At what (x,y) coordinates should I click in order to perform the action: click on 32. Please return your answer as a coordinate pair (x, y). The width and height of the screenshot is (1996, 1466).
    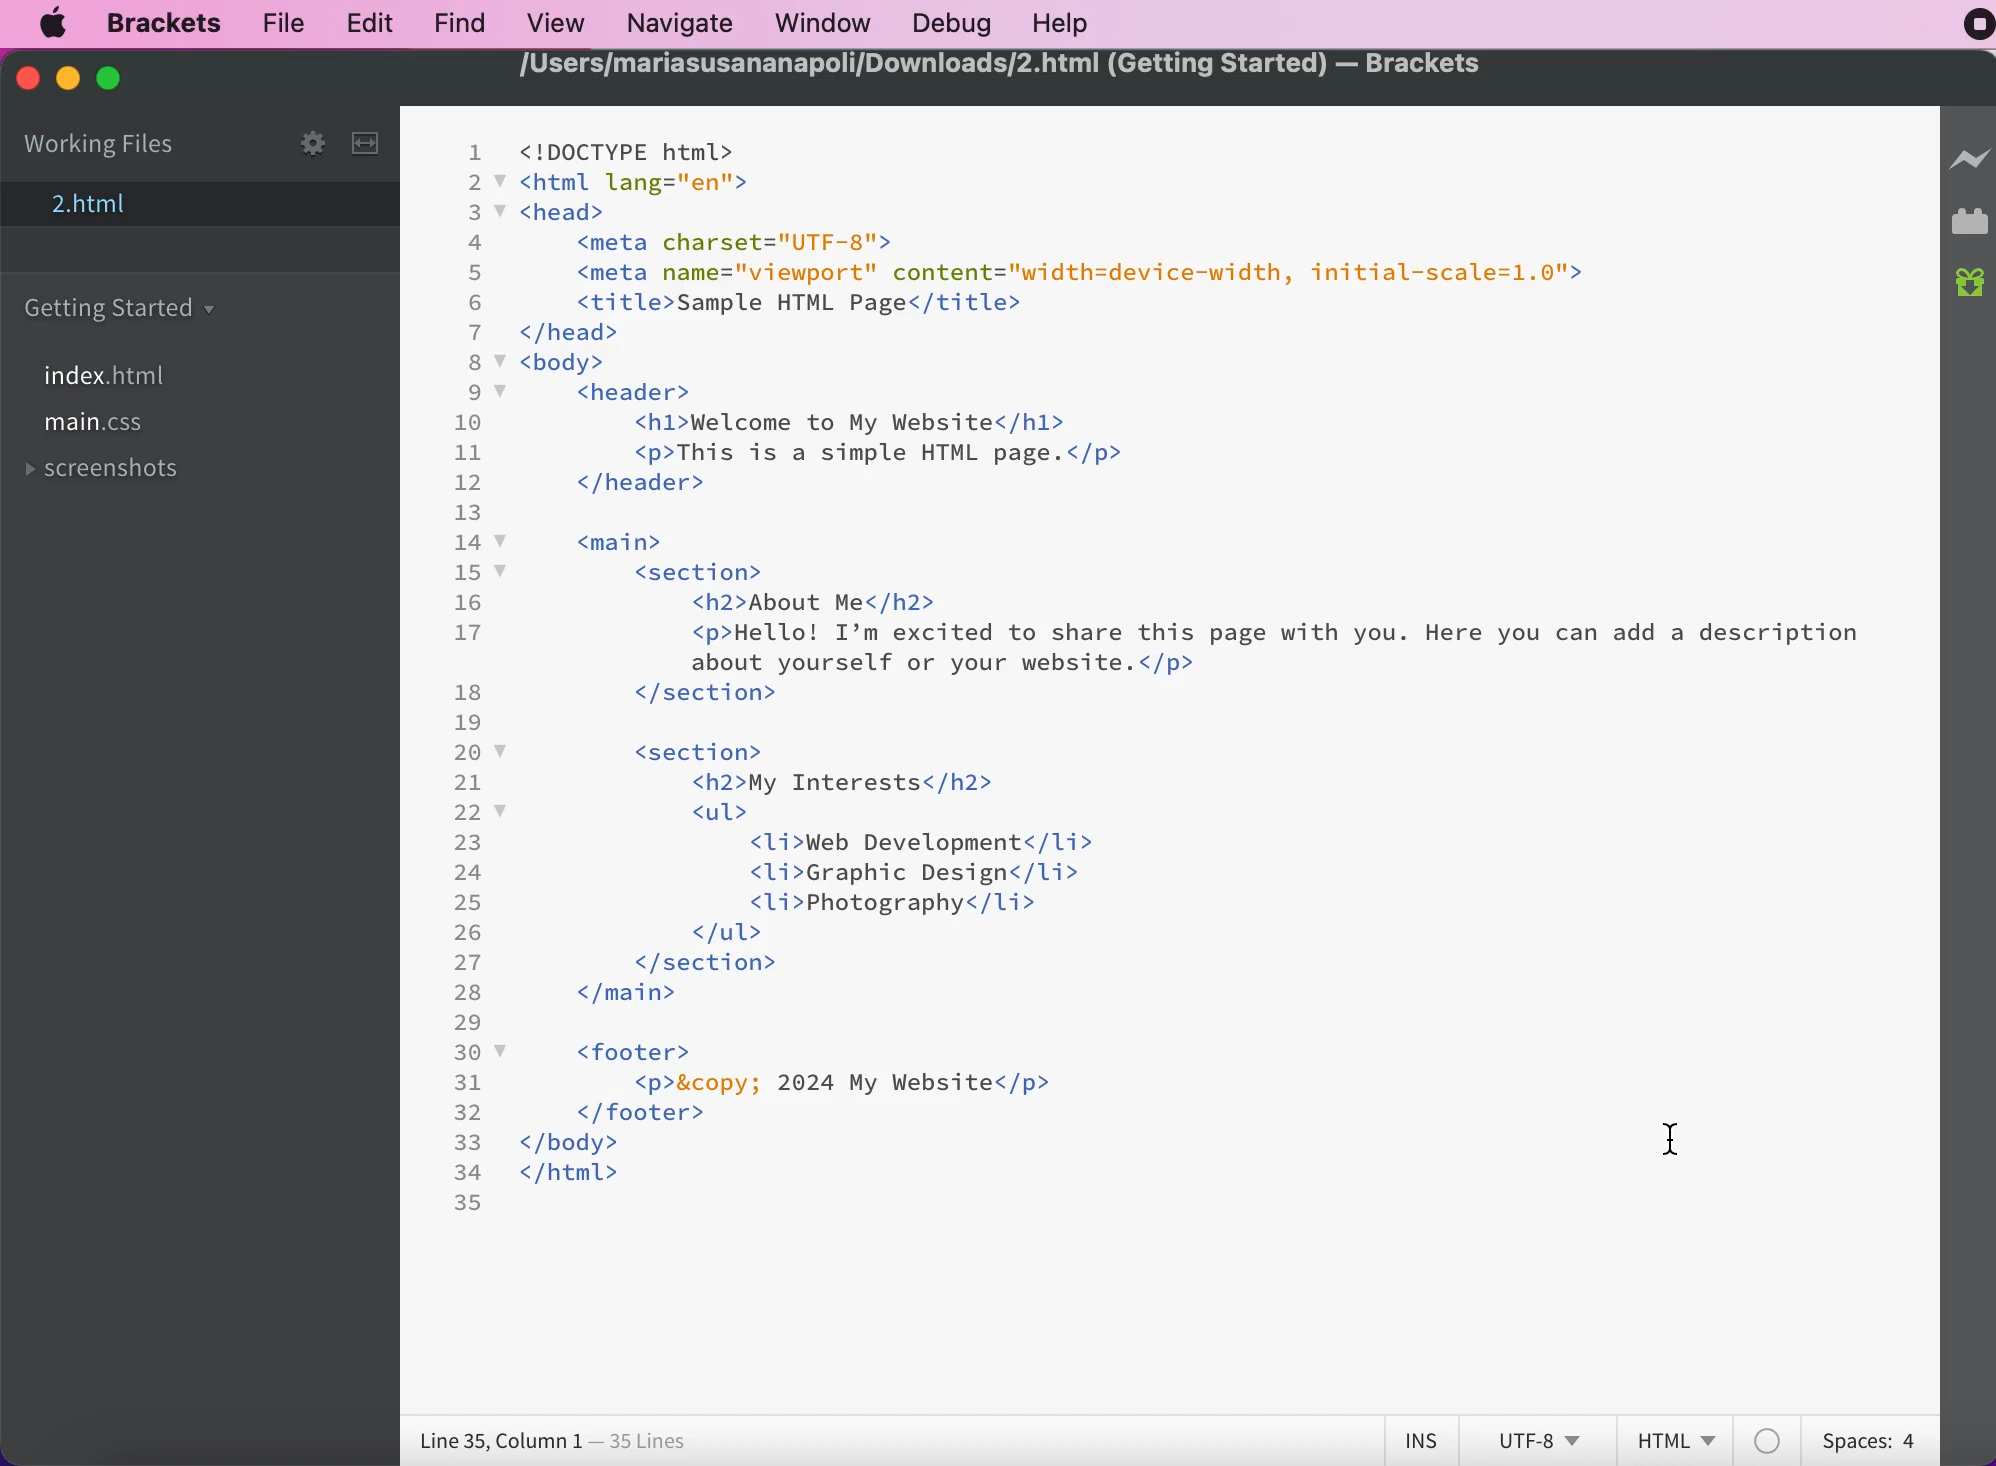
    Looking at the image, I should click on (469, 1112).